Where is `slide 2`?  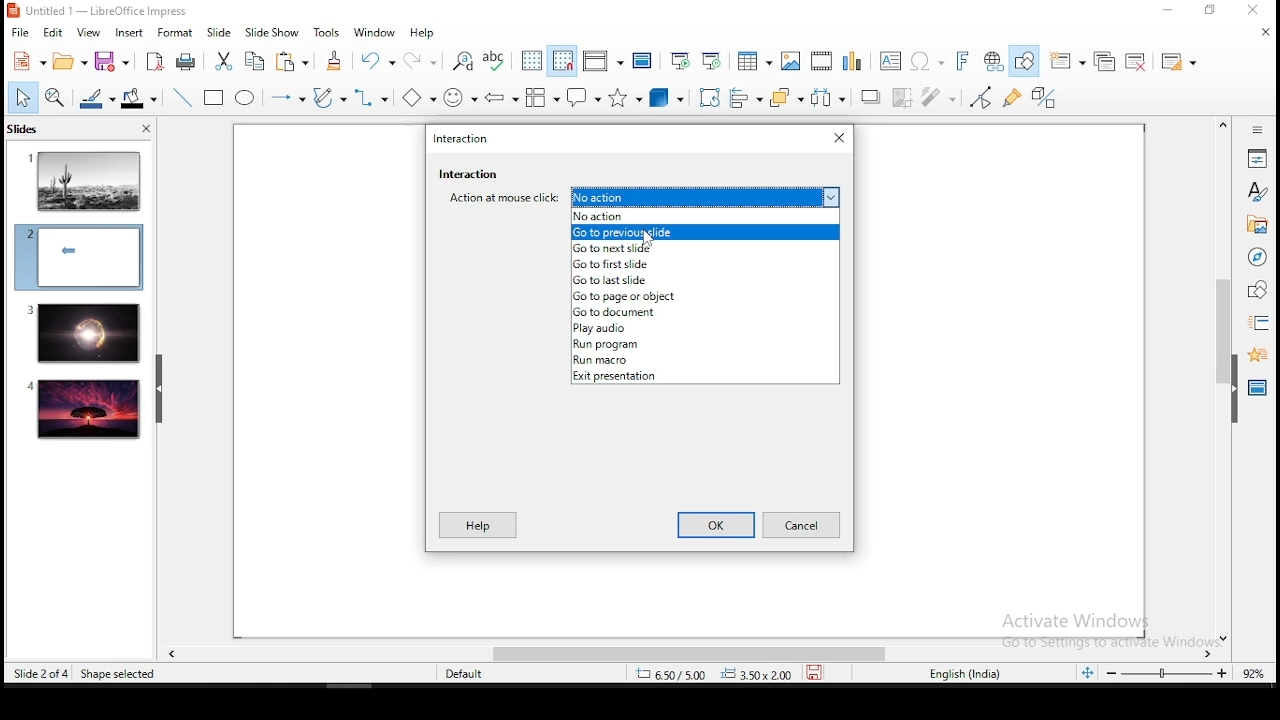
slide 2 is located at coordinates (78, 257).